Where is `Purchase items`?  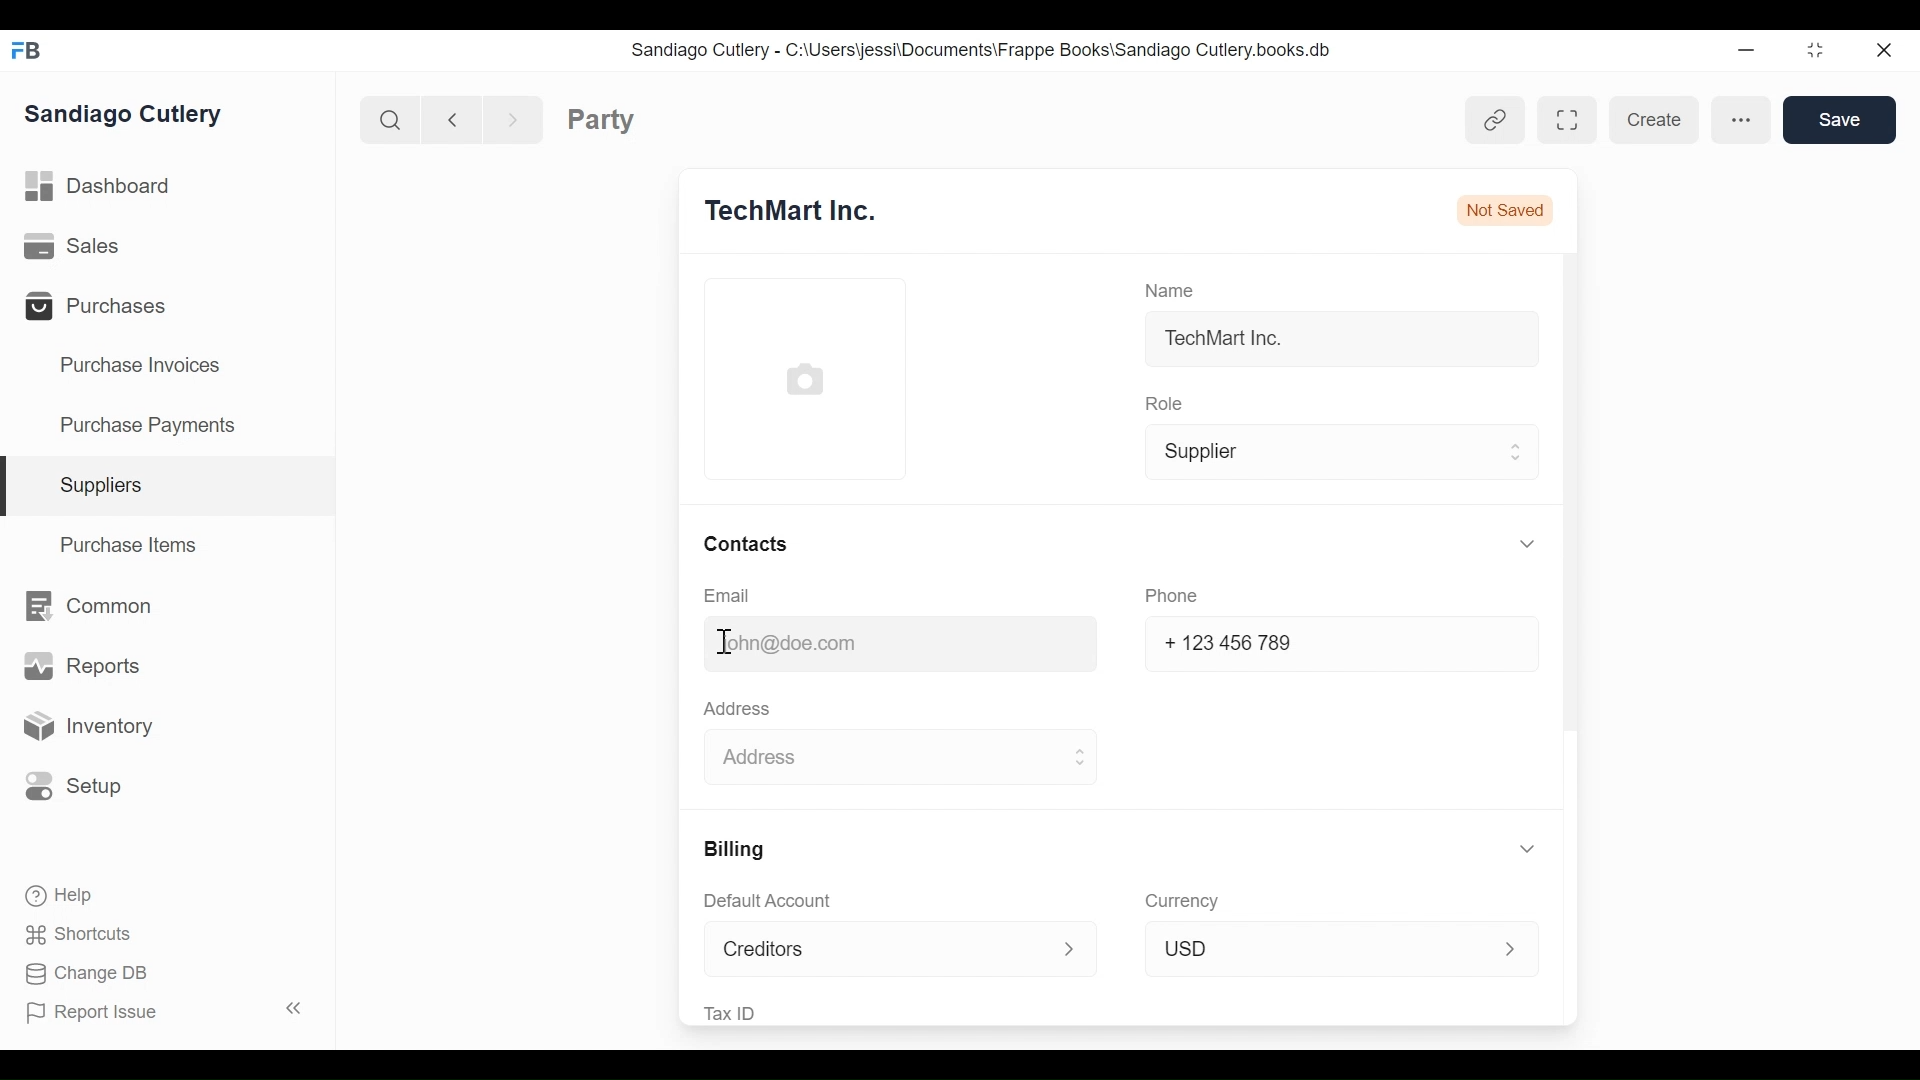 Purchase items is located at coordinates (132, 549).